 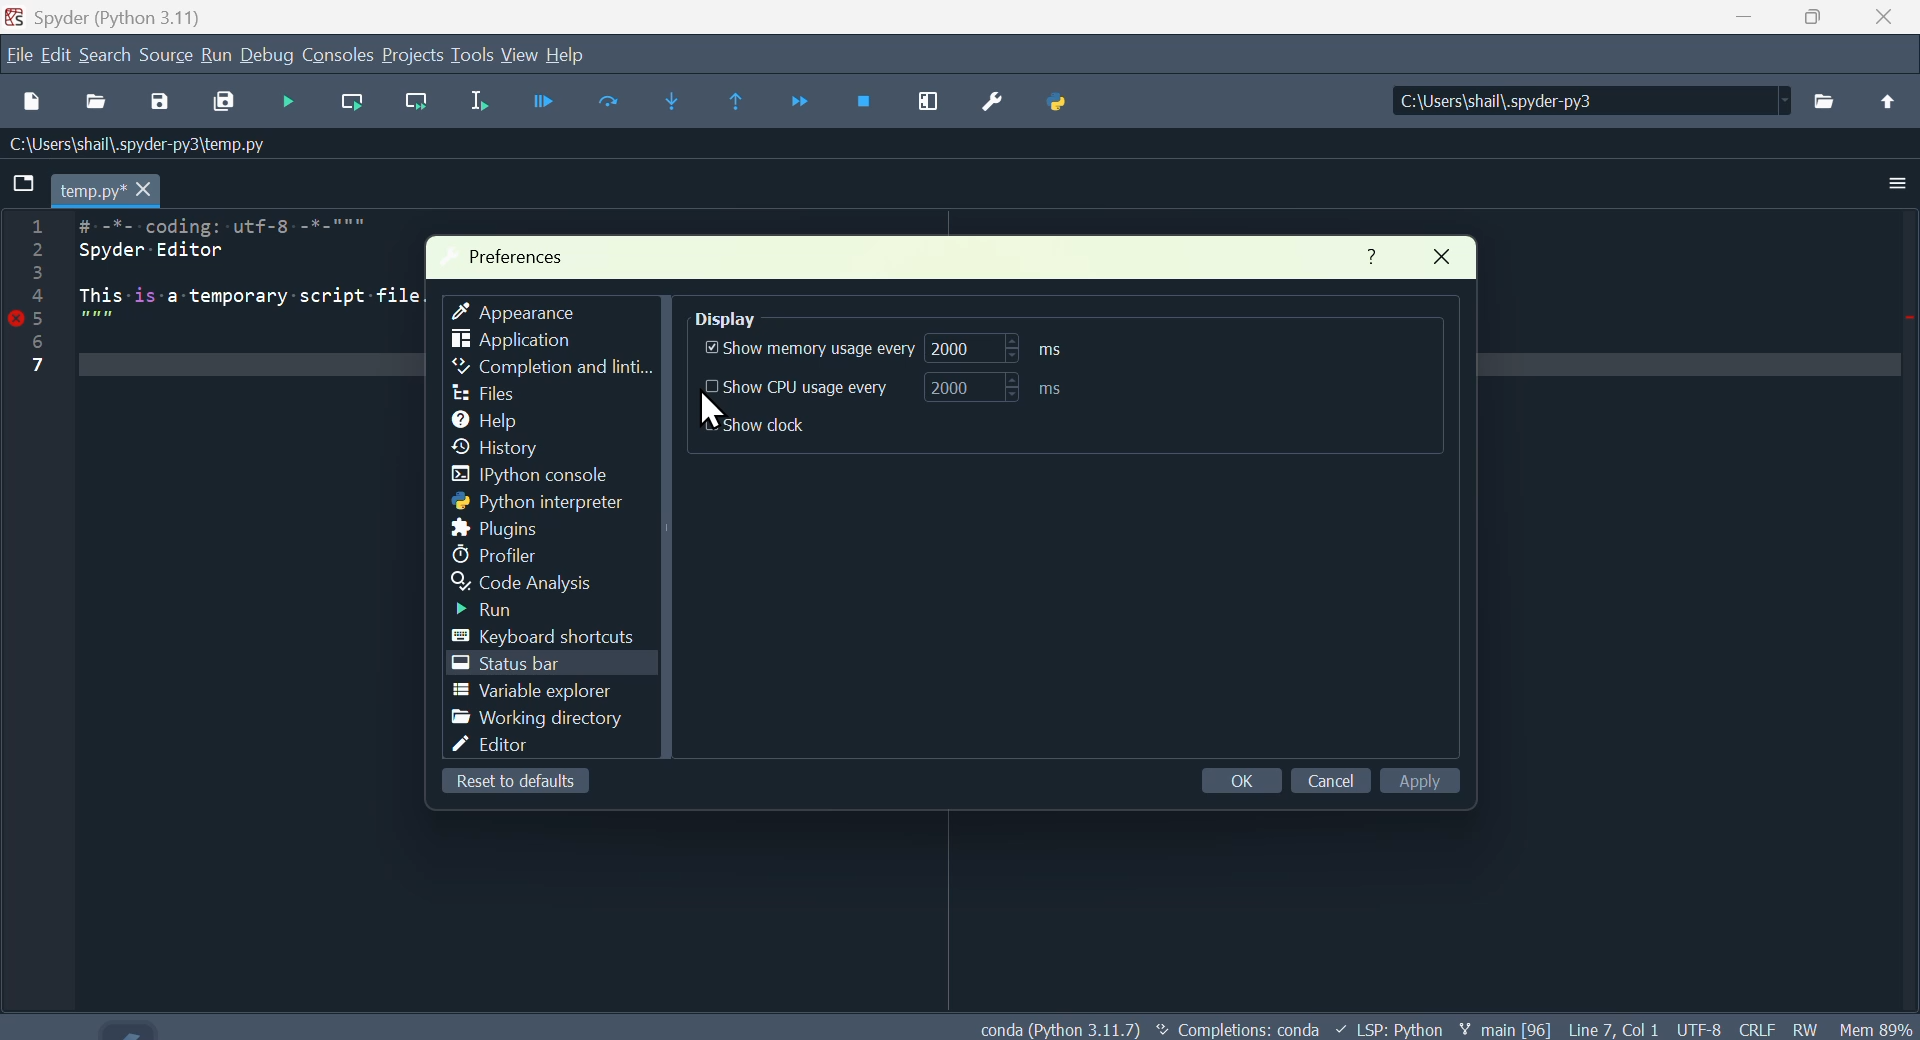 I want to click on Debug, so click(x=269, y=56).